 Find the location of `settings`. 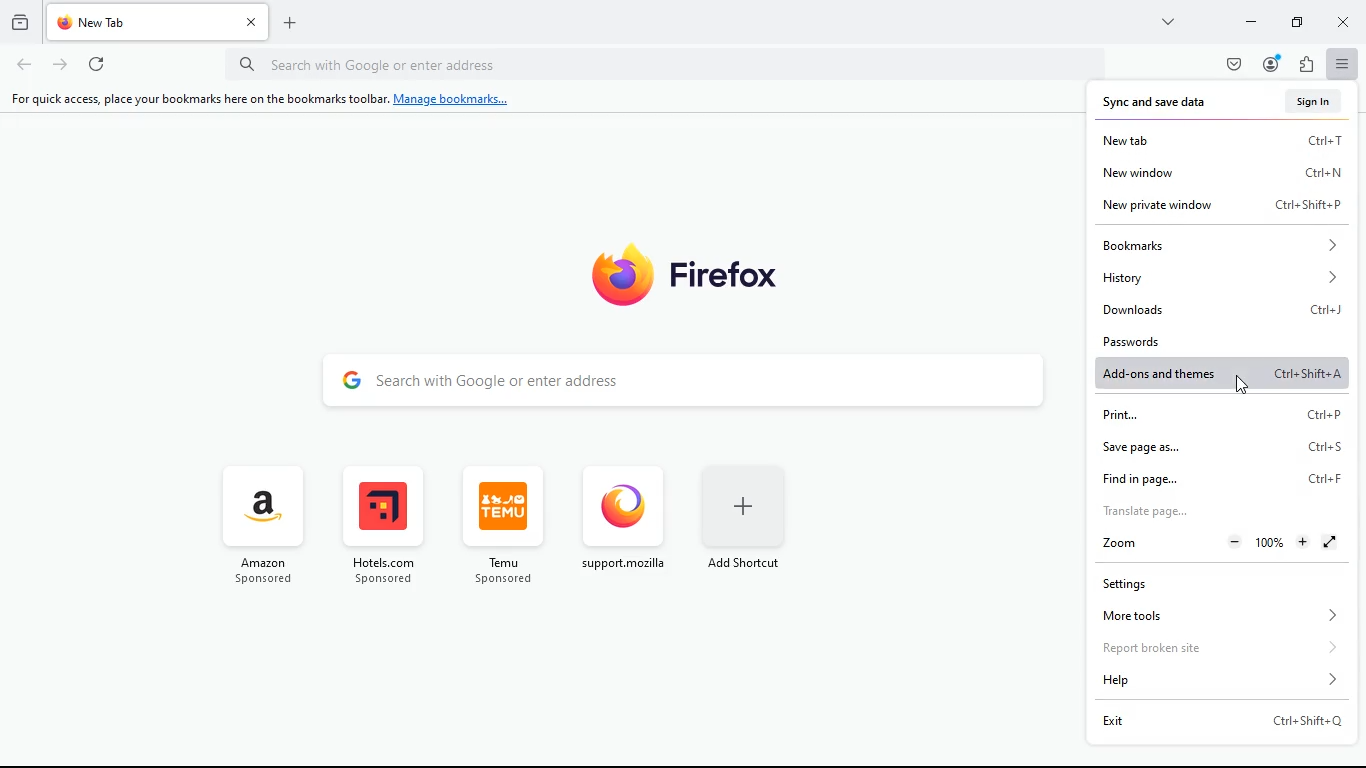

settings is located at coordinates (1223, 580).